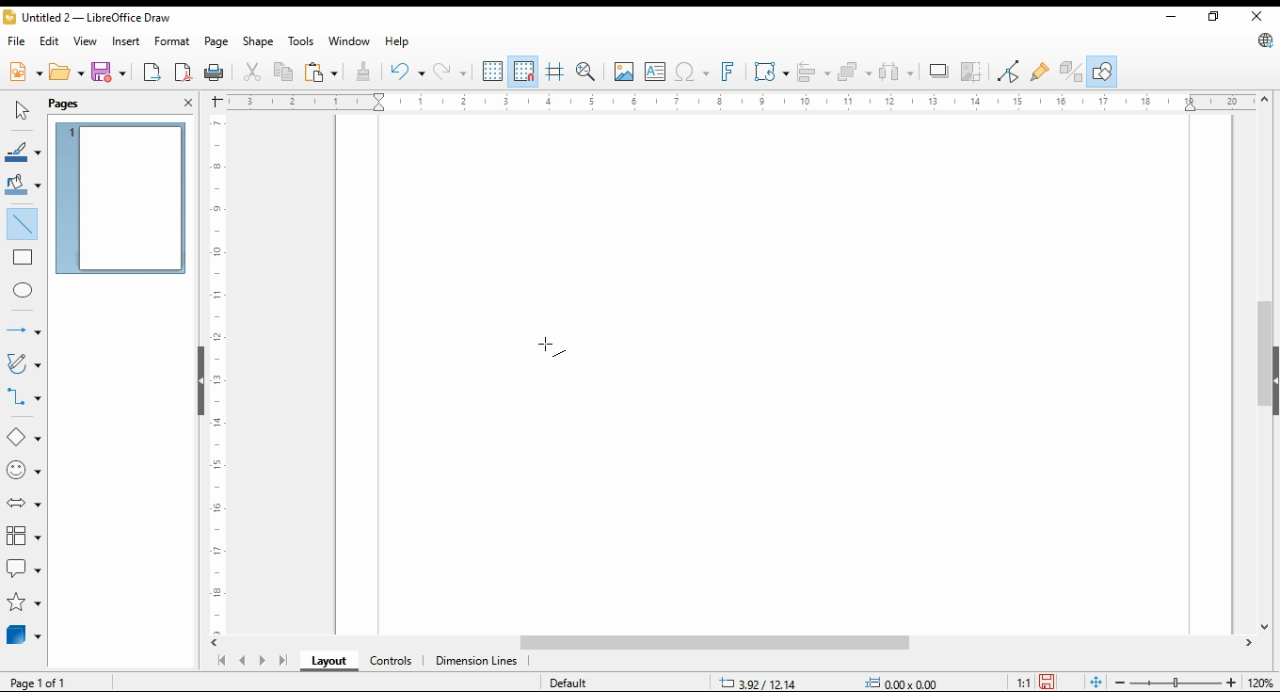 This screenshot has height=692, width=1280. What do you see at coordinates (905, 682) in the screenshot?
I see `0.00x0.00` at bounding box center [905, 682].